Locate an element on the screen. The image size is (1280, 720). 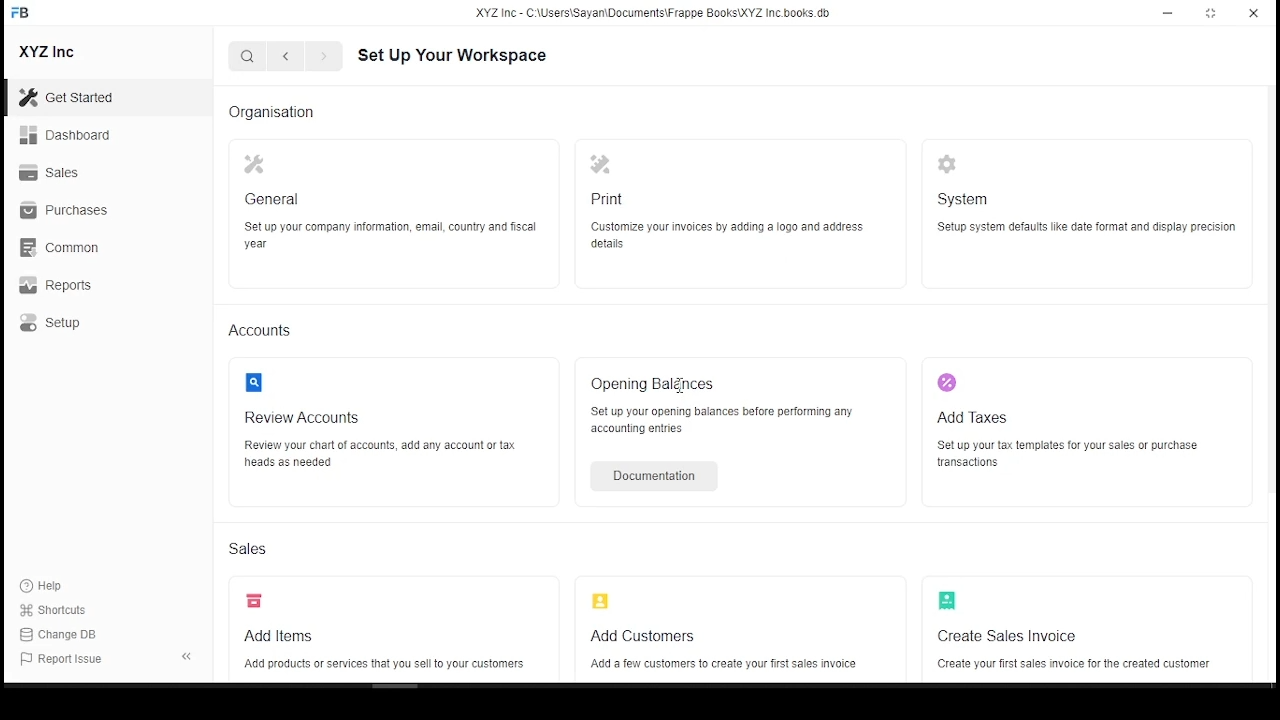
shortcuts is located at coordinates (58, 611).